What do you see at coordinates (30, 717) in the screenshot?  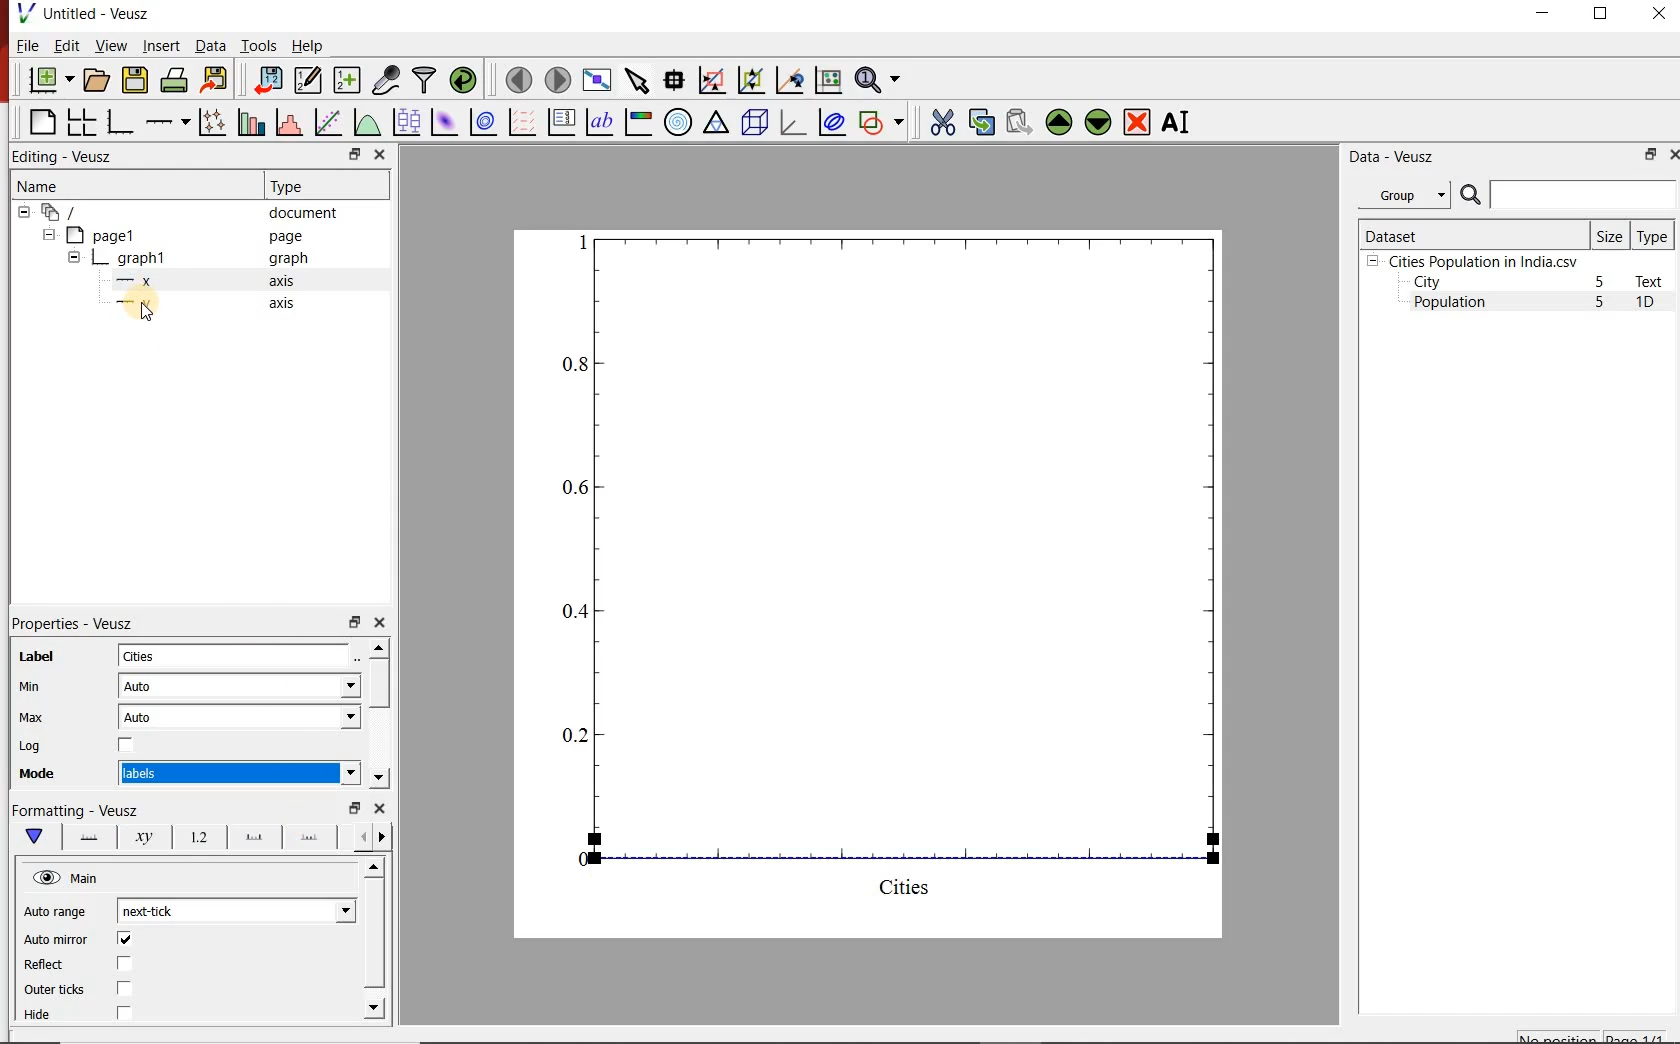 I see `Max` at bounding box center [30, 717].